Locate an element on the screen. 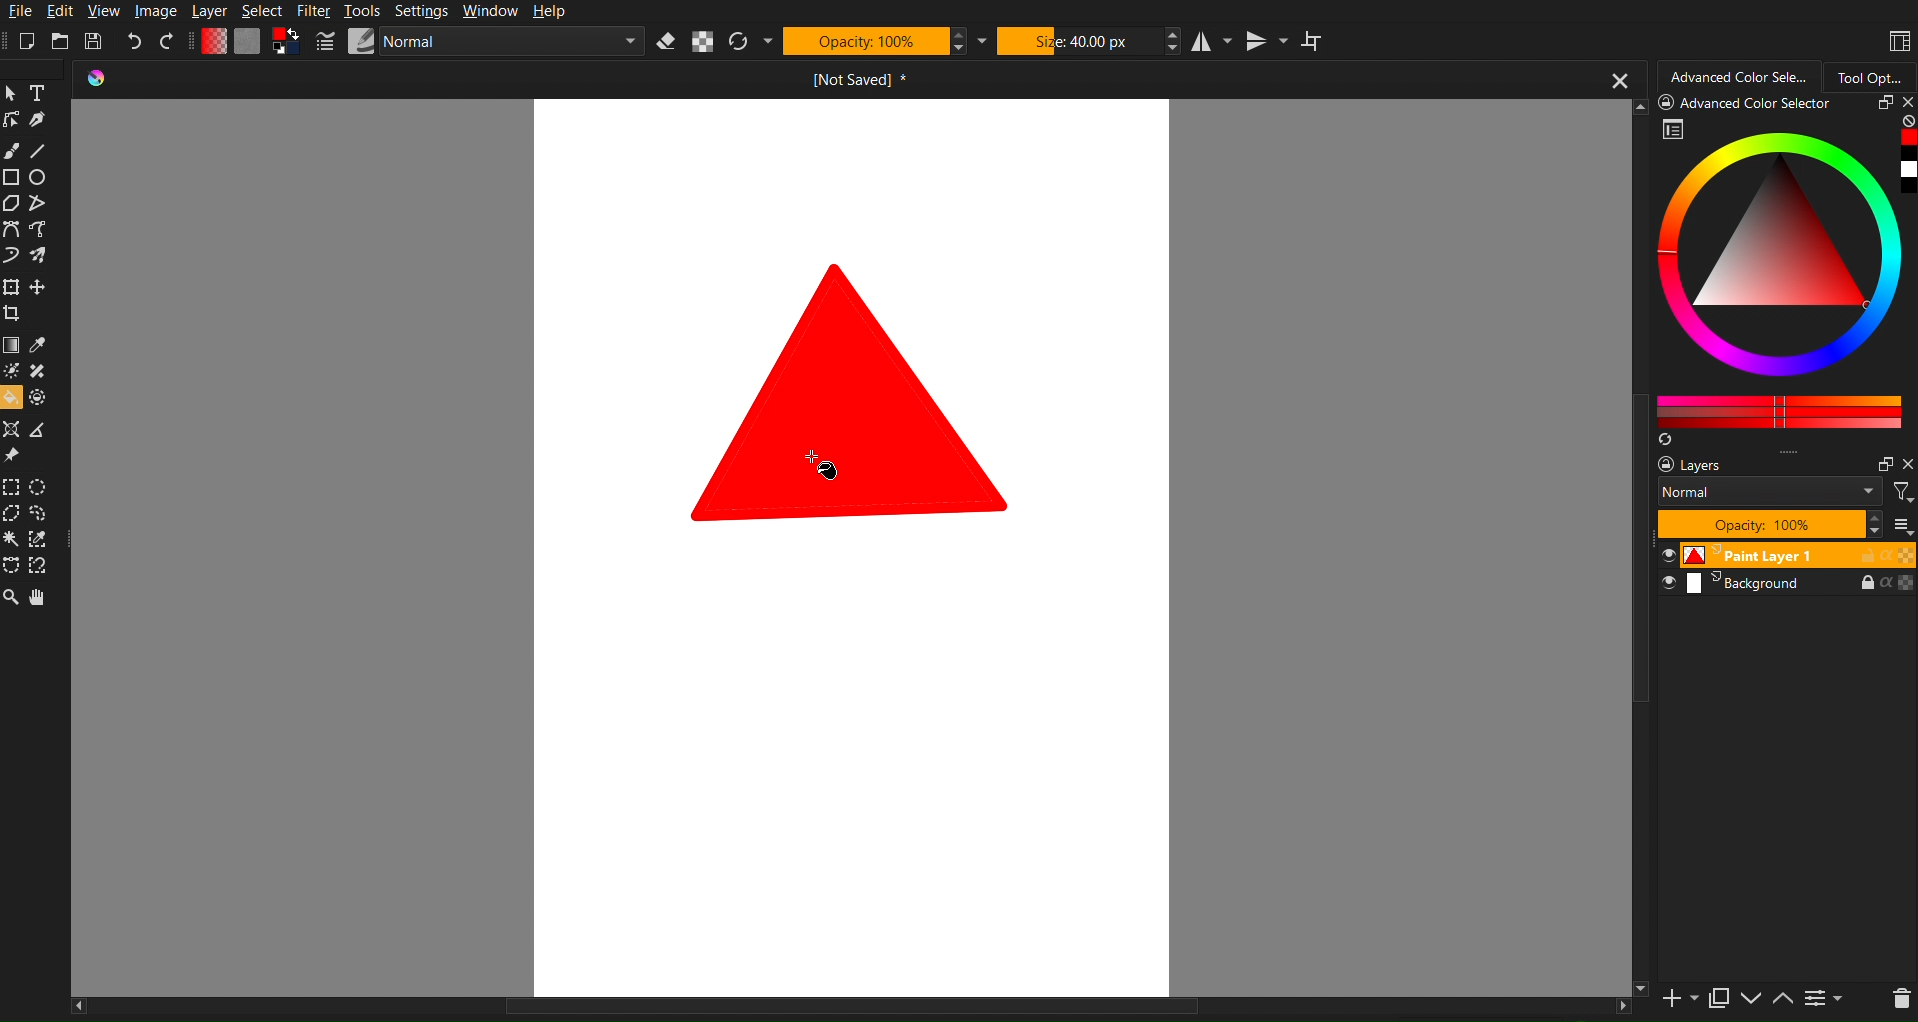  Tool Options is located at coordinates (1872, 74).